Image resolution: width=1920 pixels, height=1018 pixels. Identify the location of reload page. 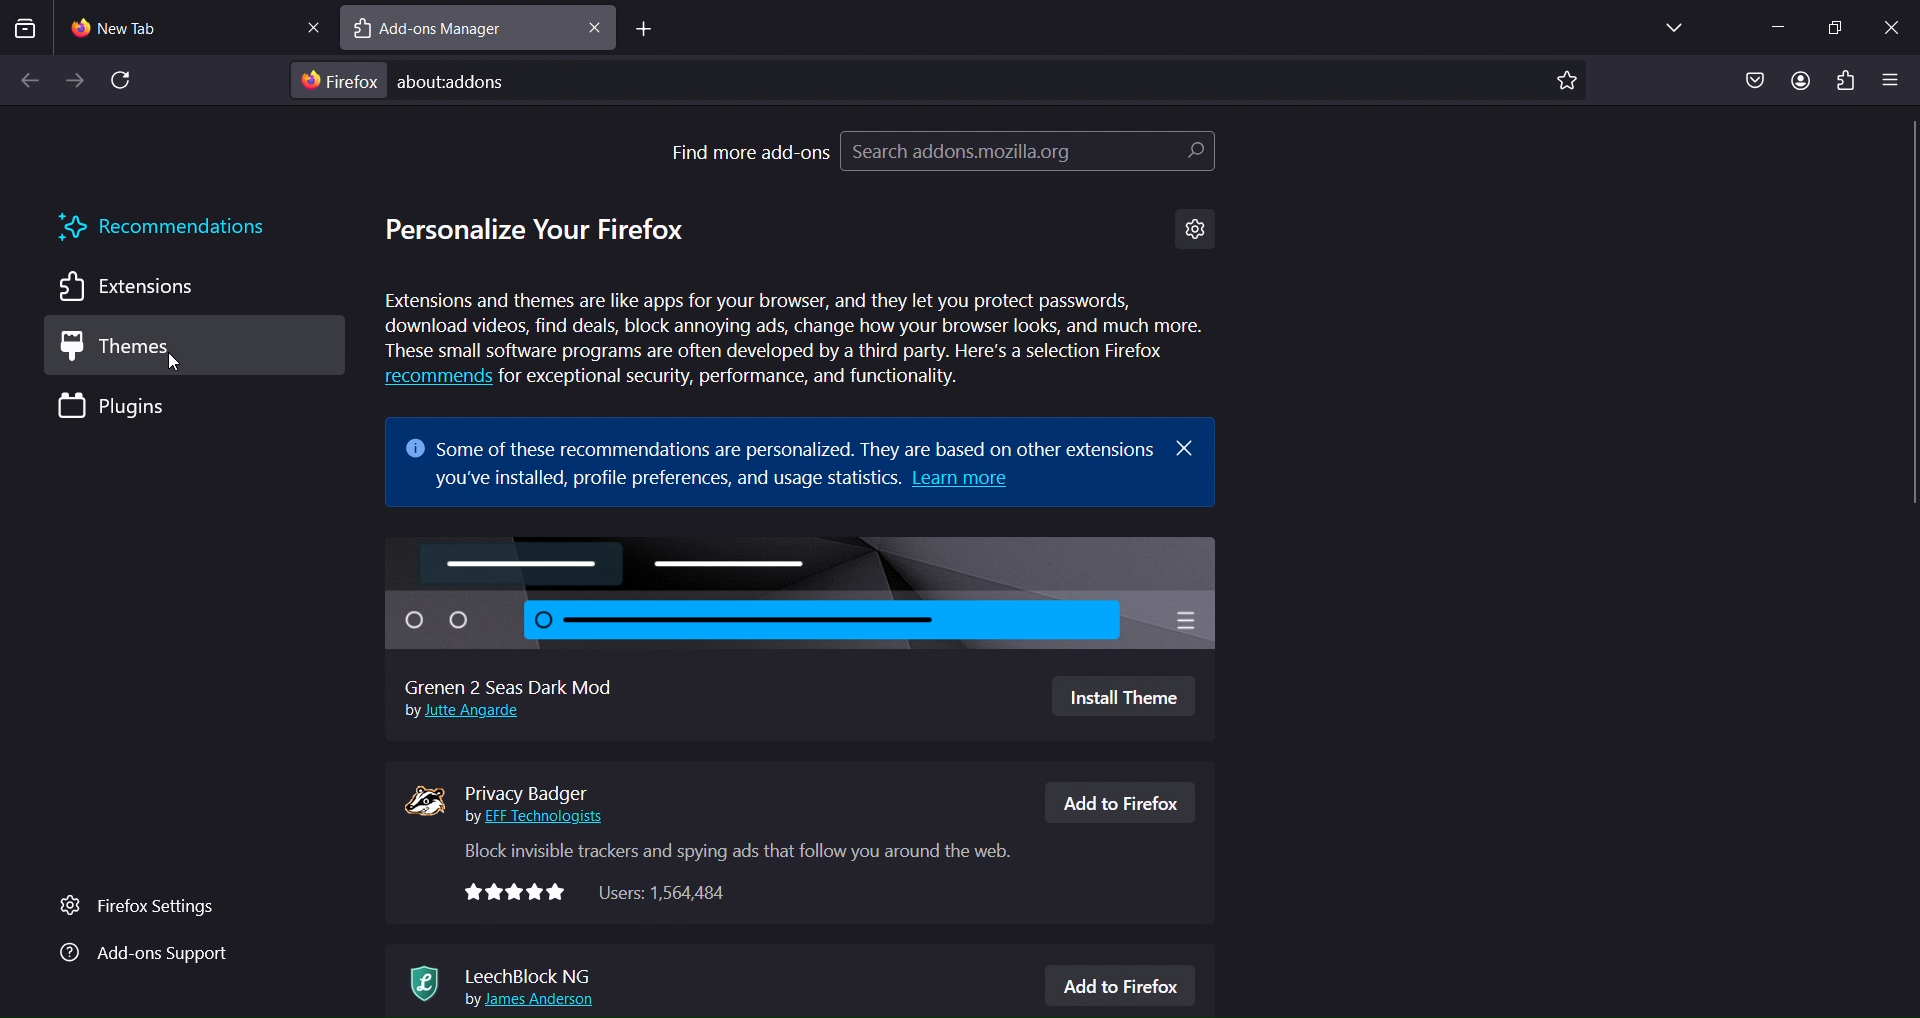
(127, 81).